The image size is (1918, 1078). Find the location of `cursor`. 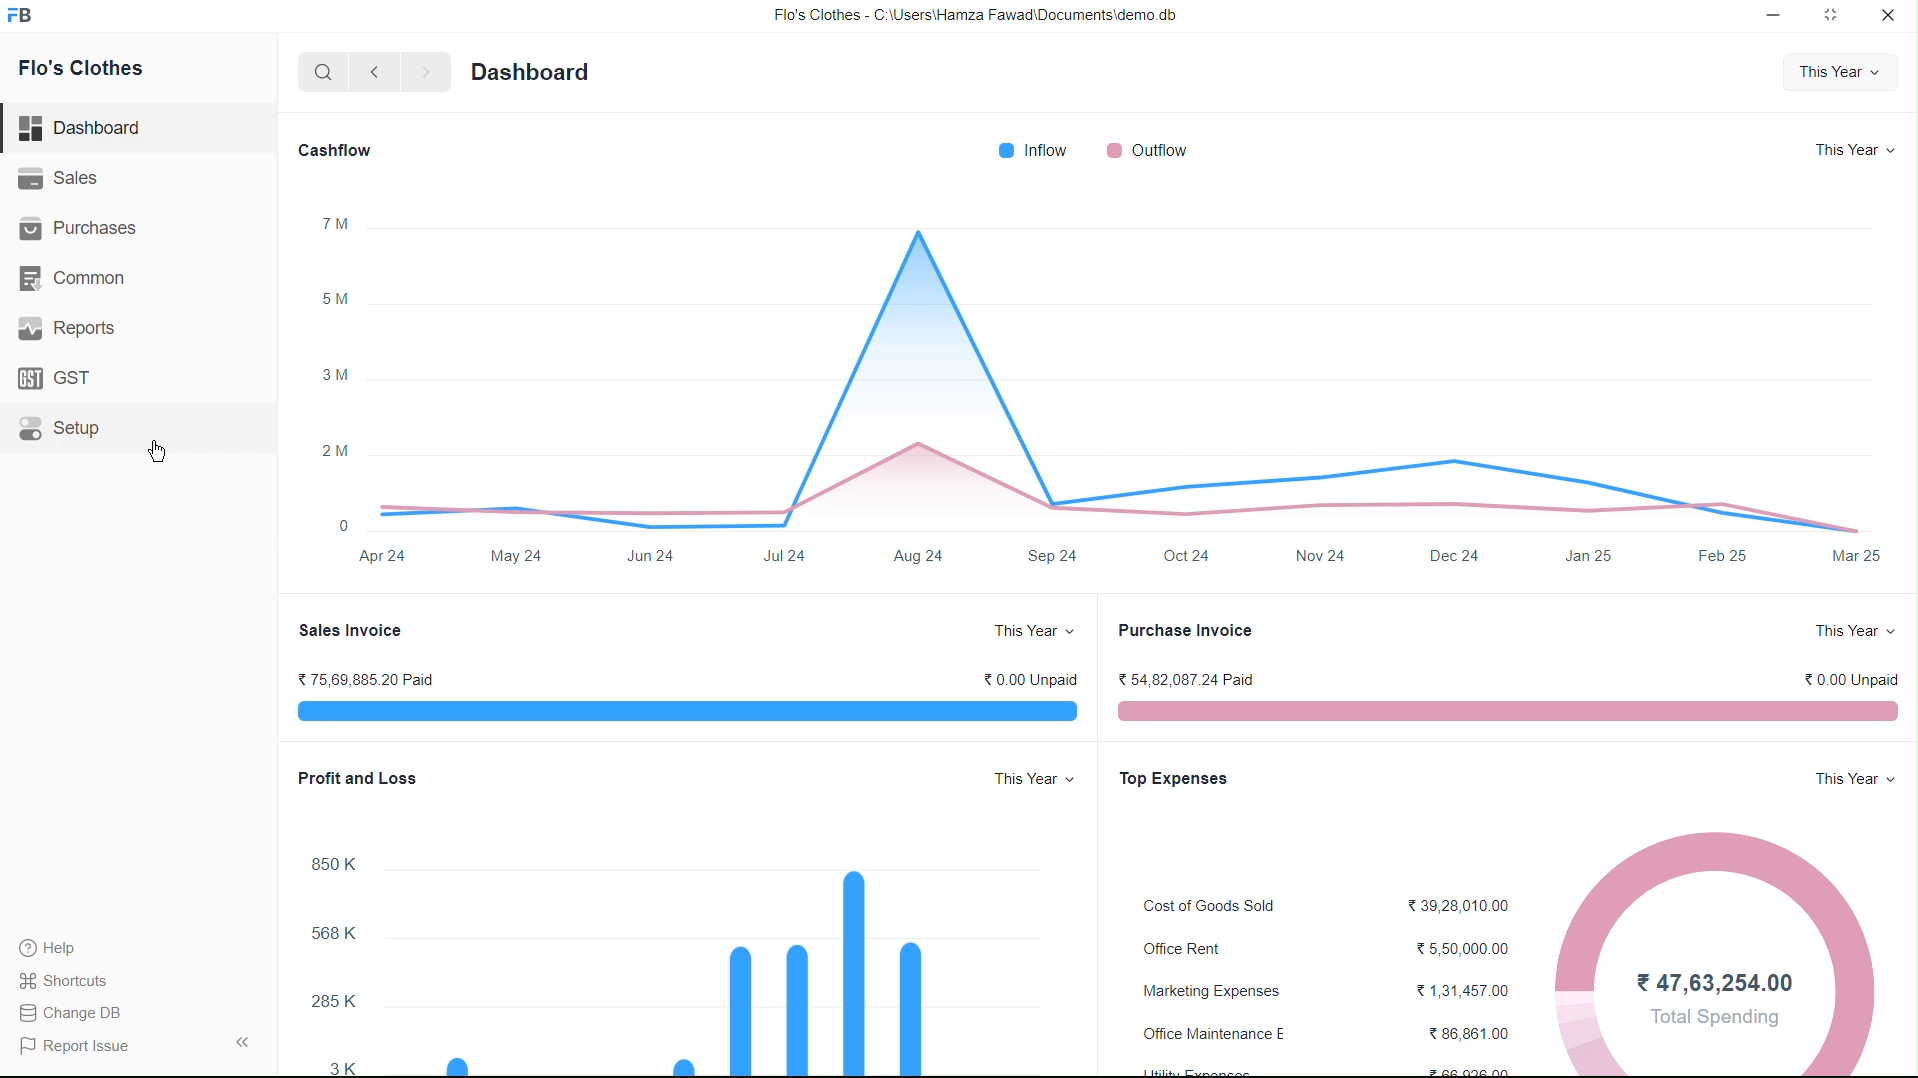

cursor is located at coordinates (150, 449).